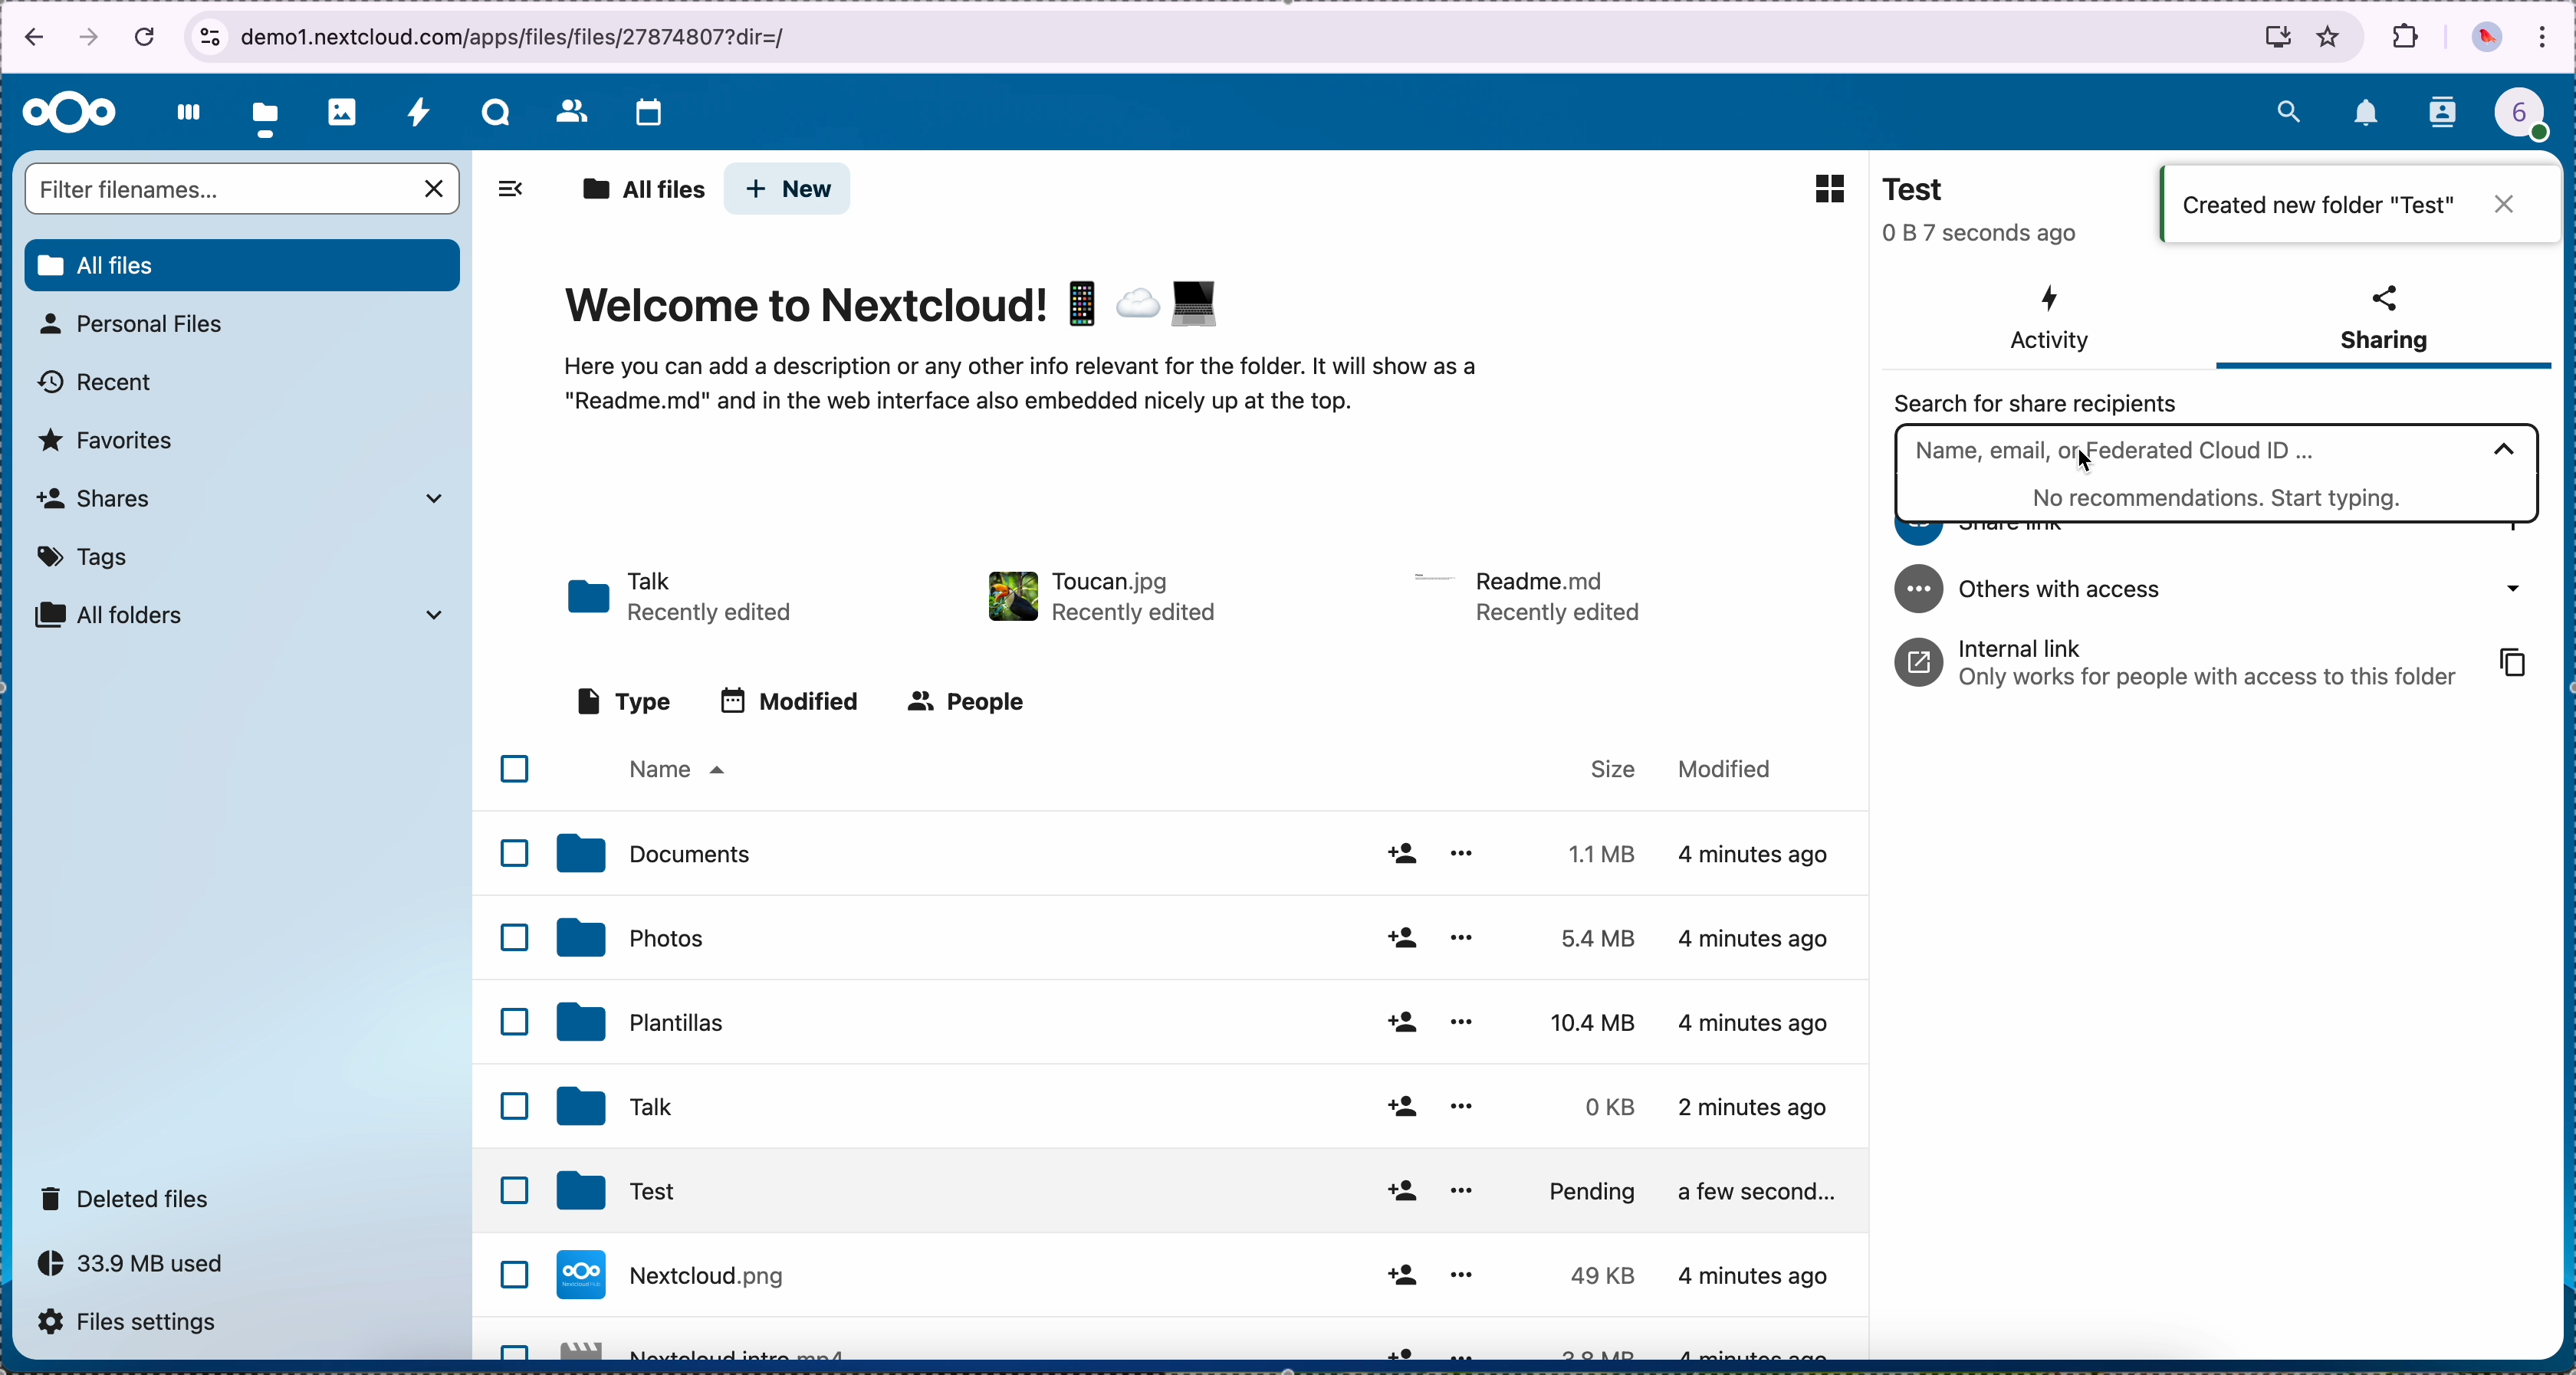 Image resolution: width=2576 pixels, height=1375 pixels. I want to click on shares, so click(238, 497).